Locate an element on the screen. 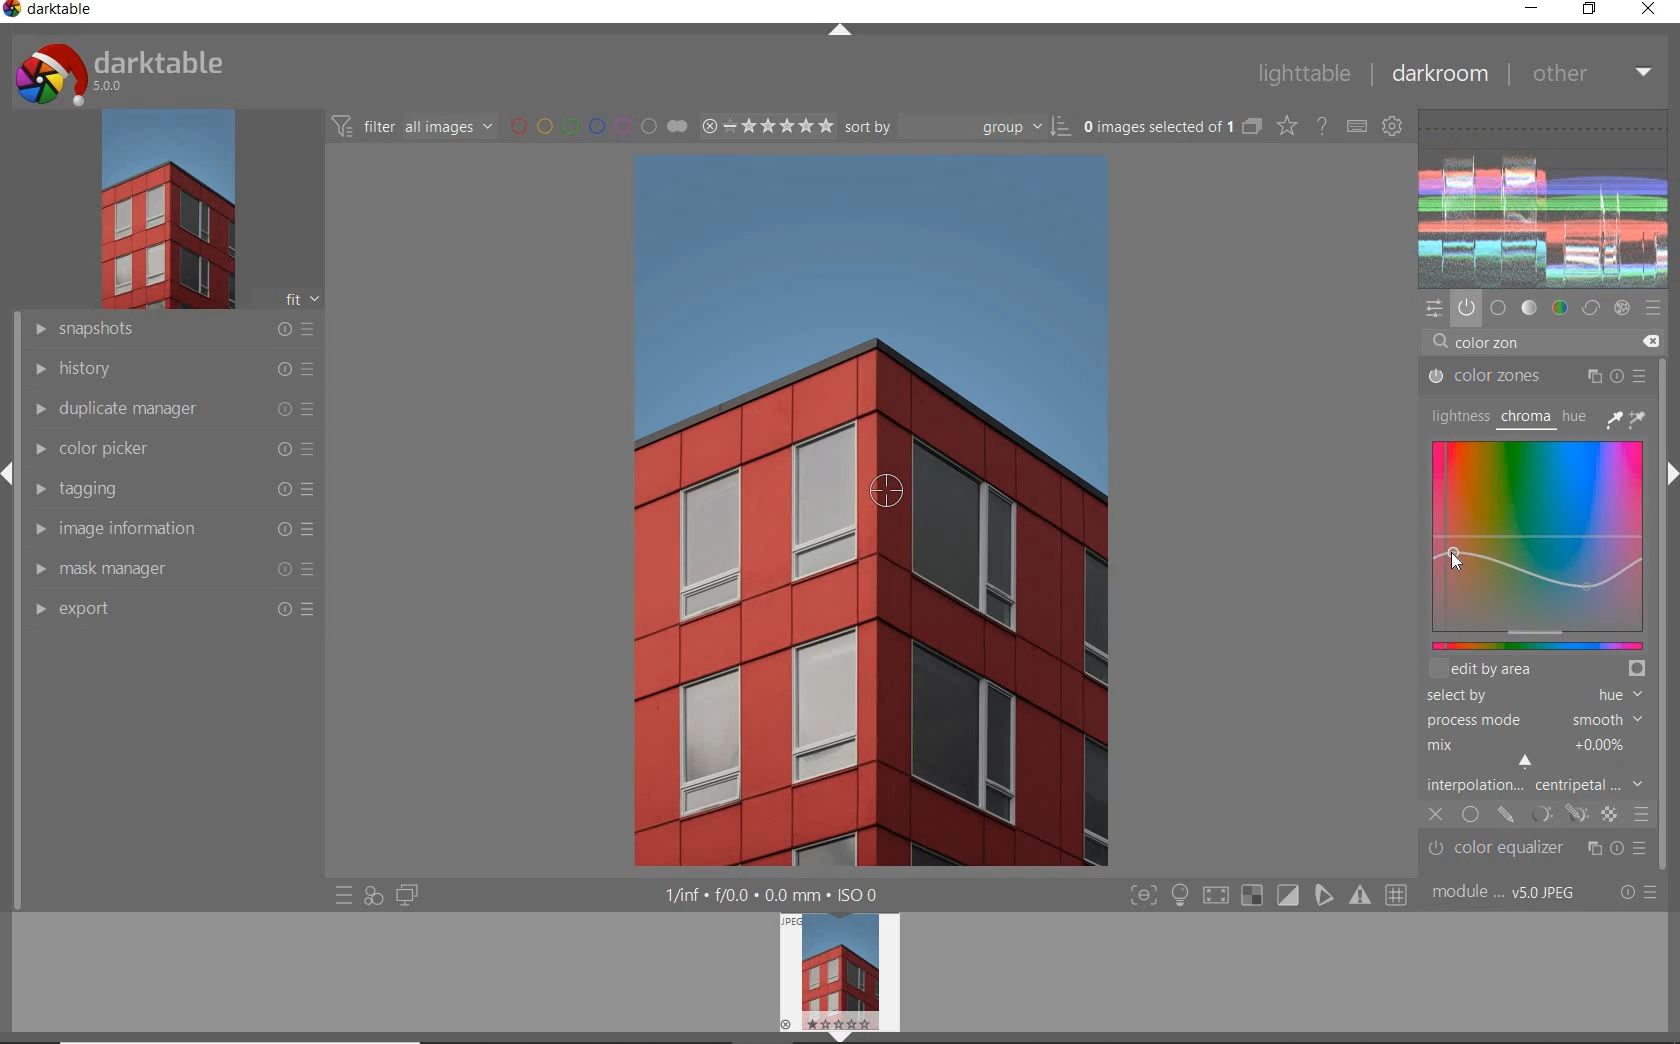  define keyboard shortcuts is located at coordinates (1358, 126).